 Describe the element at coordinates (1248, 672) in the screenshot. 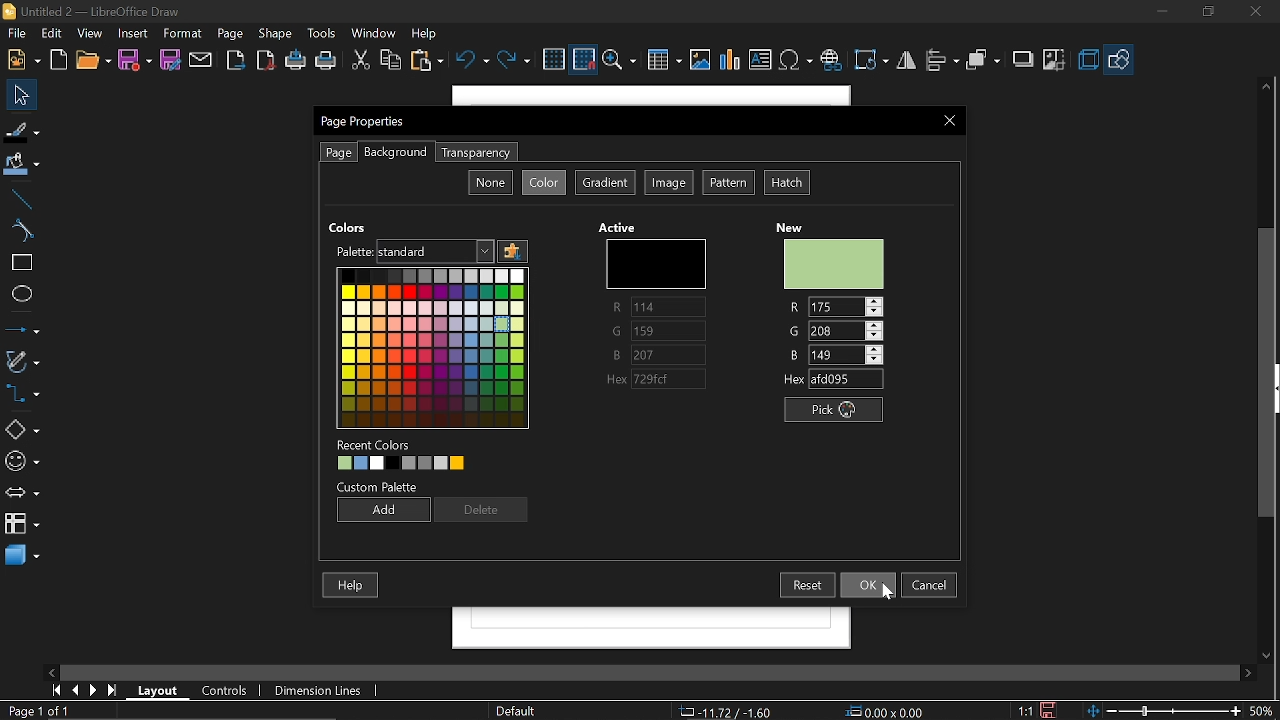

I see `Move right` at that location.